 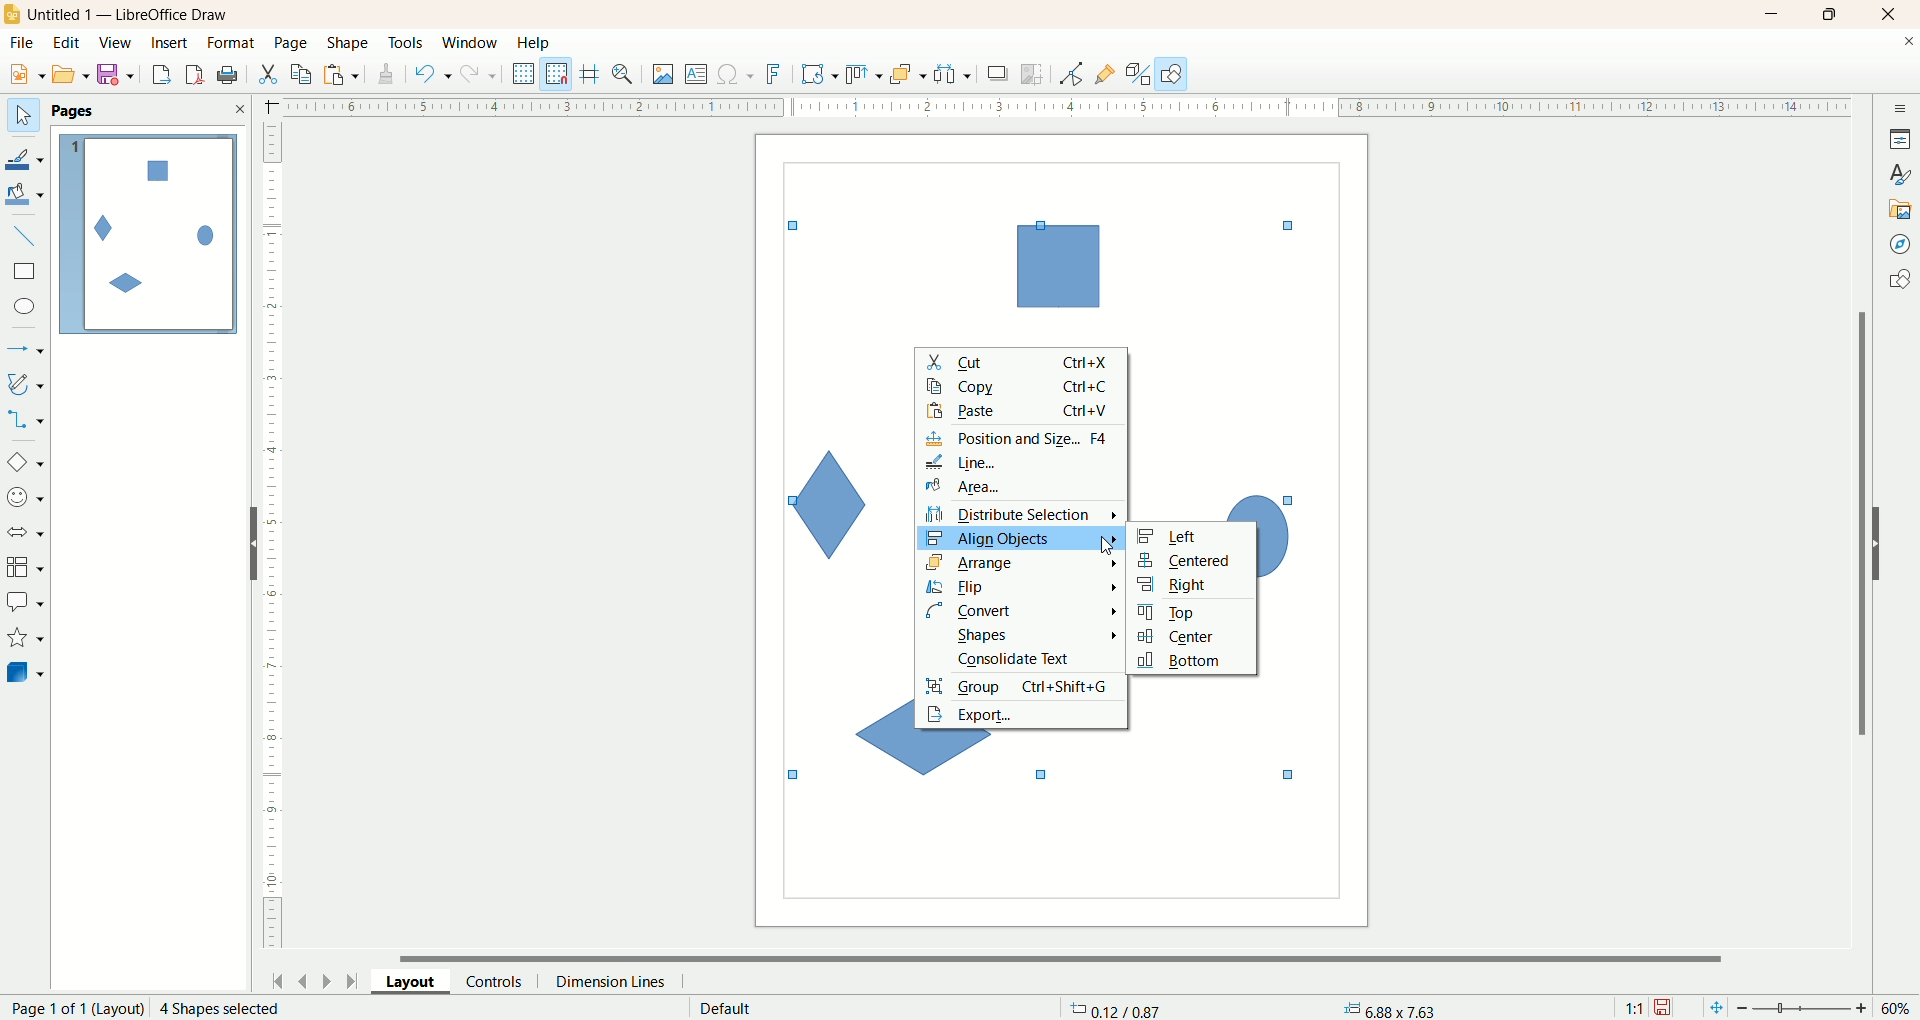 What do you see at coordinates (387, 71) in the screenshot?
I see `clone formatting` at bounding box center [387, 71].